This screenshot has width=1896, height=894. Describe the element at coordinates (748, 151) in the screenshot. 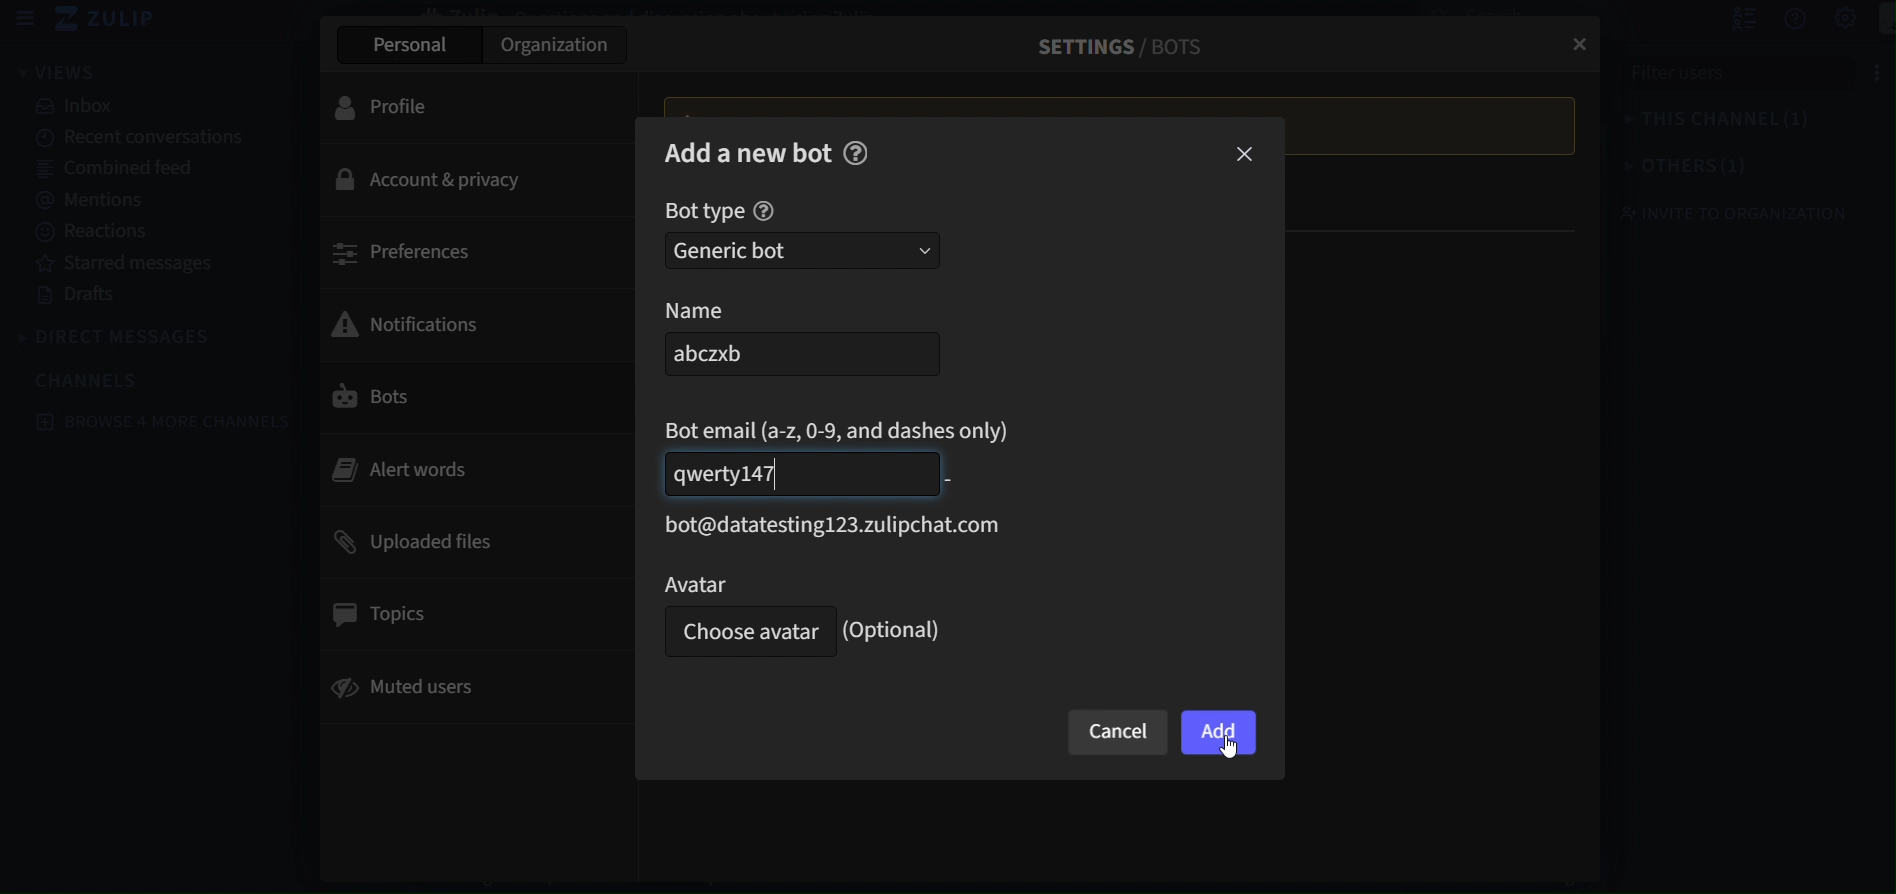

I see `add a new bot` at that location.